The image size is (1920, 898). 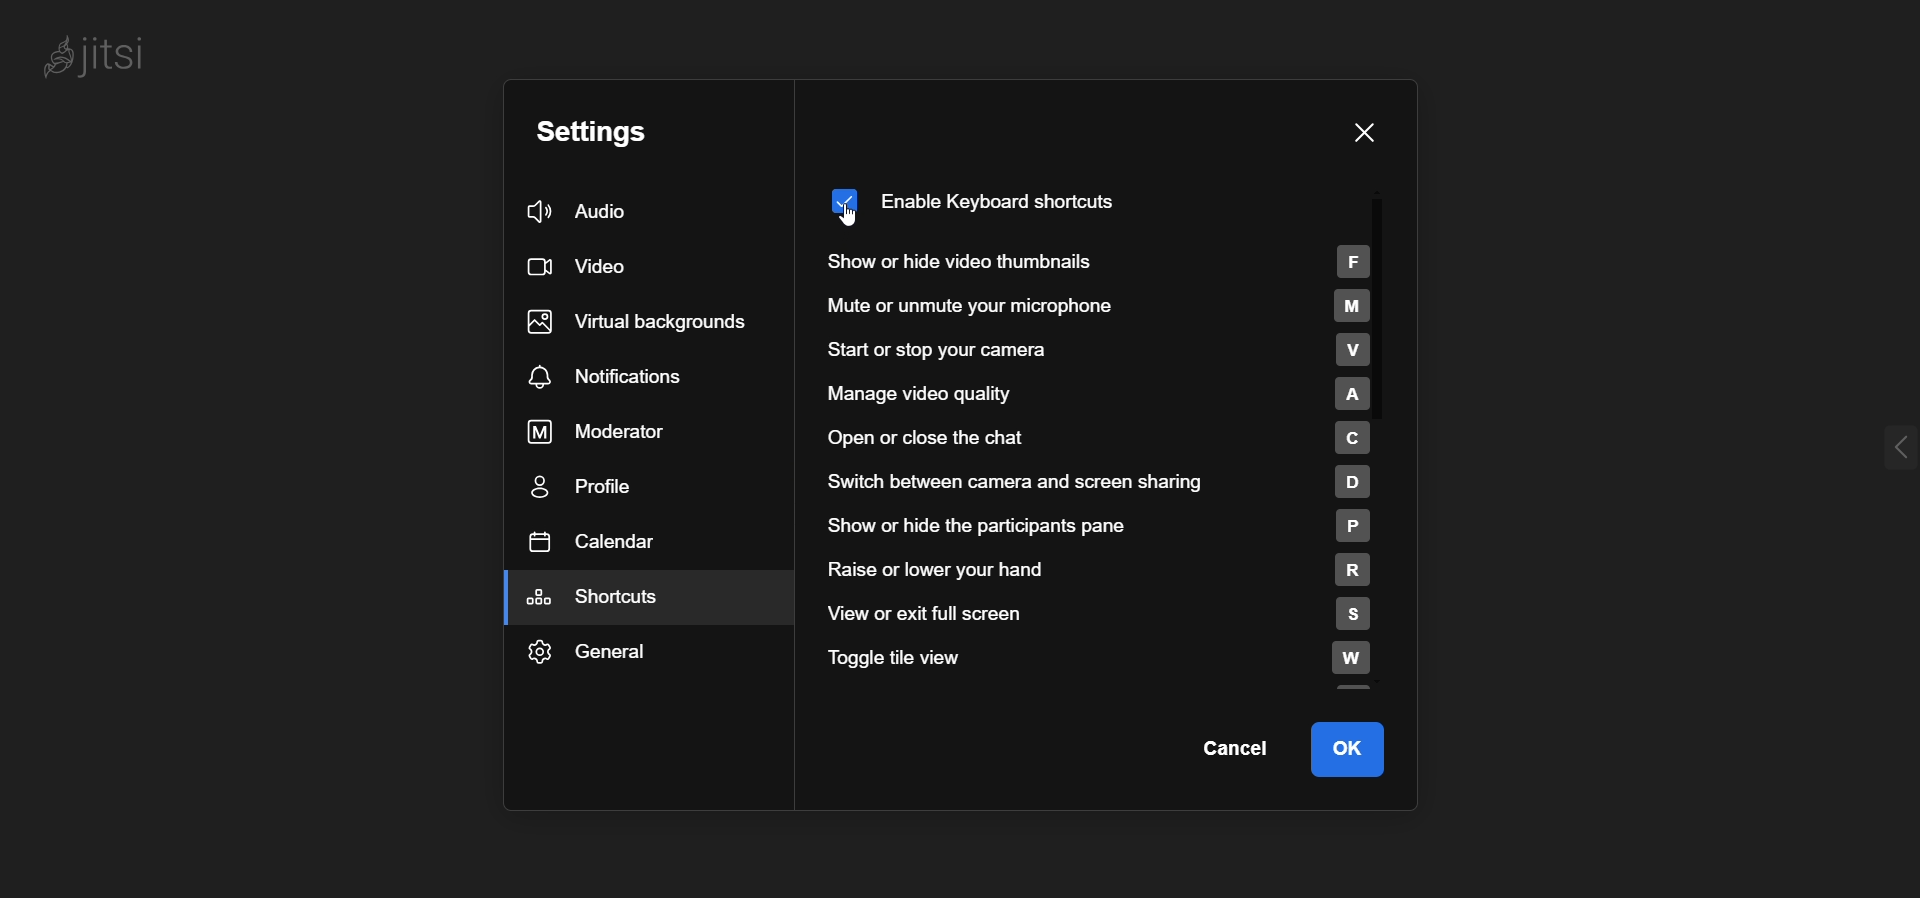 I want to click on cancel, so click(x=1232, y=752).